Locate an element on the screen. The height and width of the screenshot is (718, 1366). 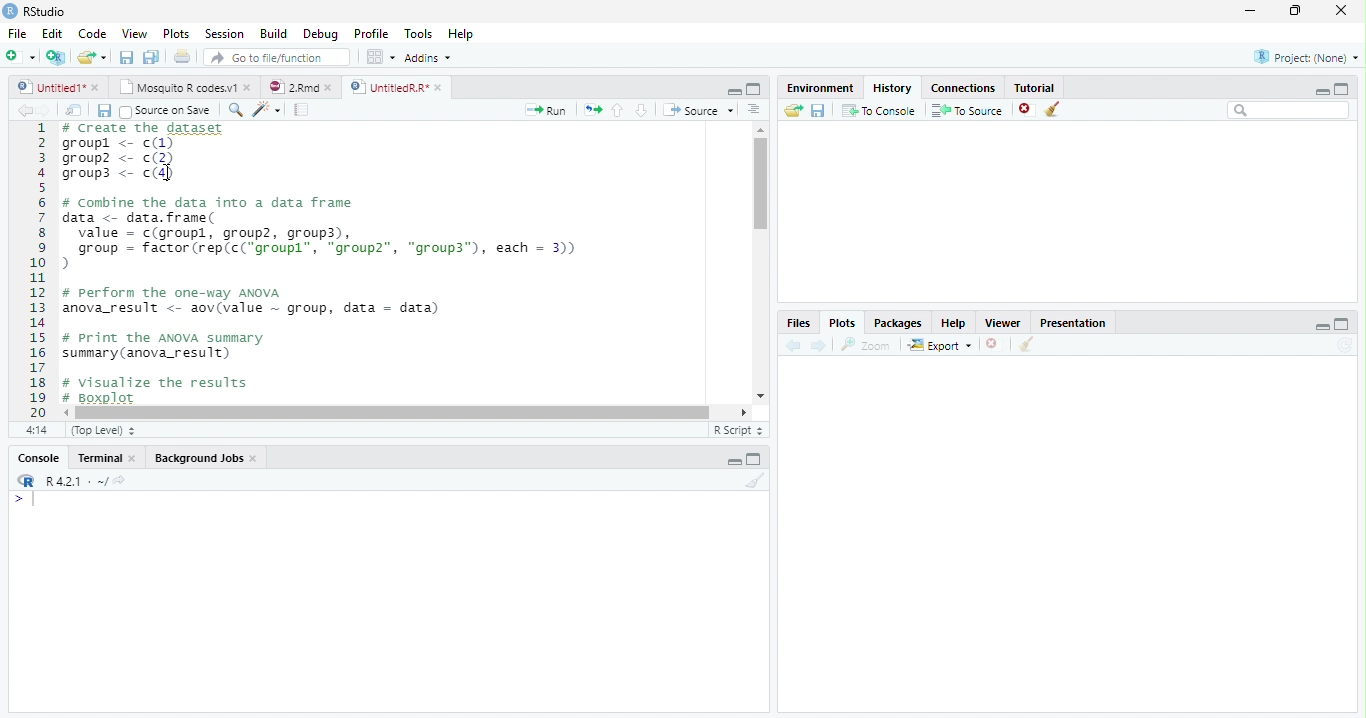
> is located at coordinates (14, 500).